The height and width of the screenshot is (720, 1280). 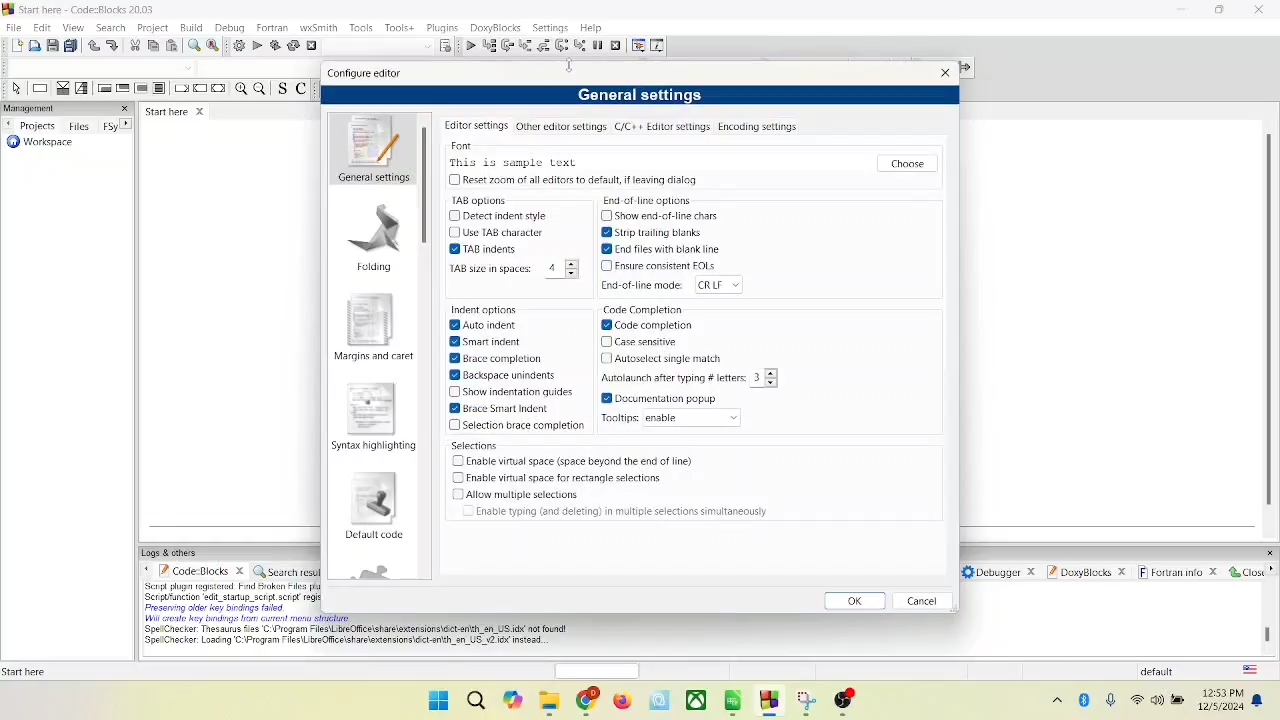 I want to click on step into instruction, so click(x=580, y=45).